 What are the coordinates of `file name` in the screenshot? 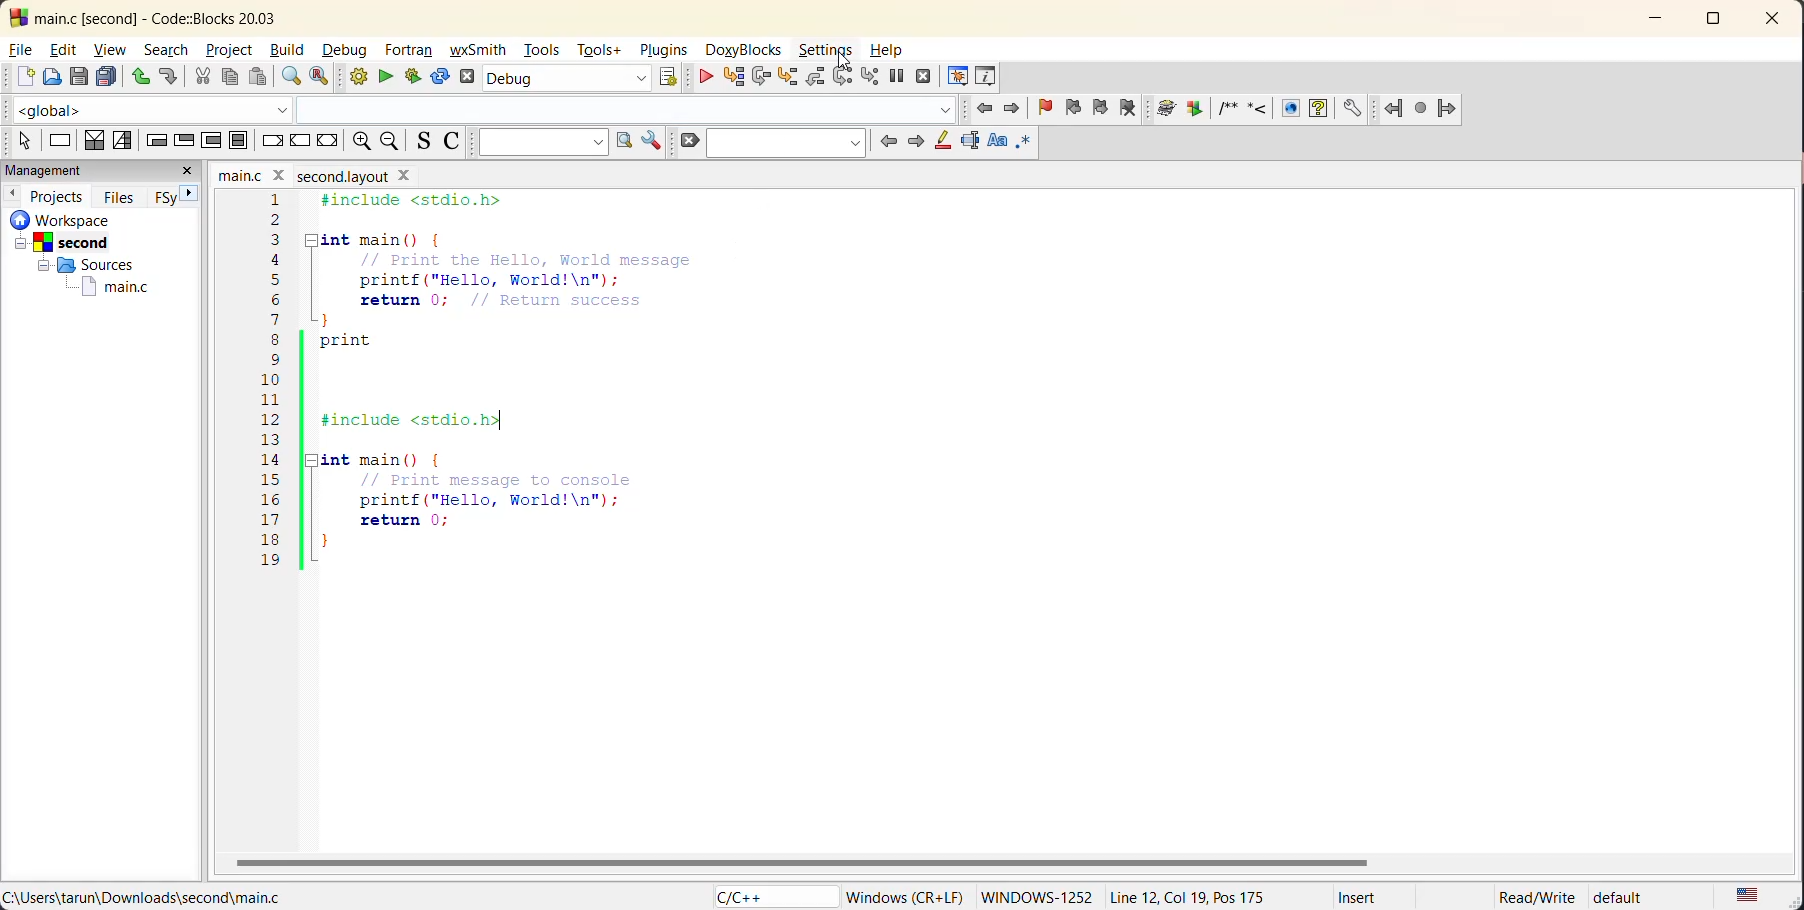 It's located at (309, 175).